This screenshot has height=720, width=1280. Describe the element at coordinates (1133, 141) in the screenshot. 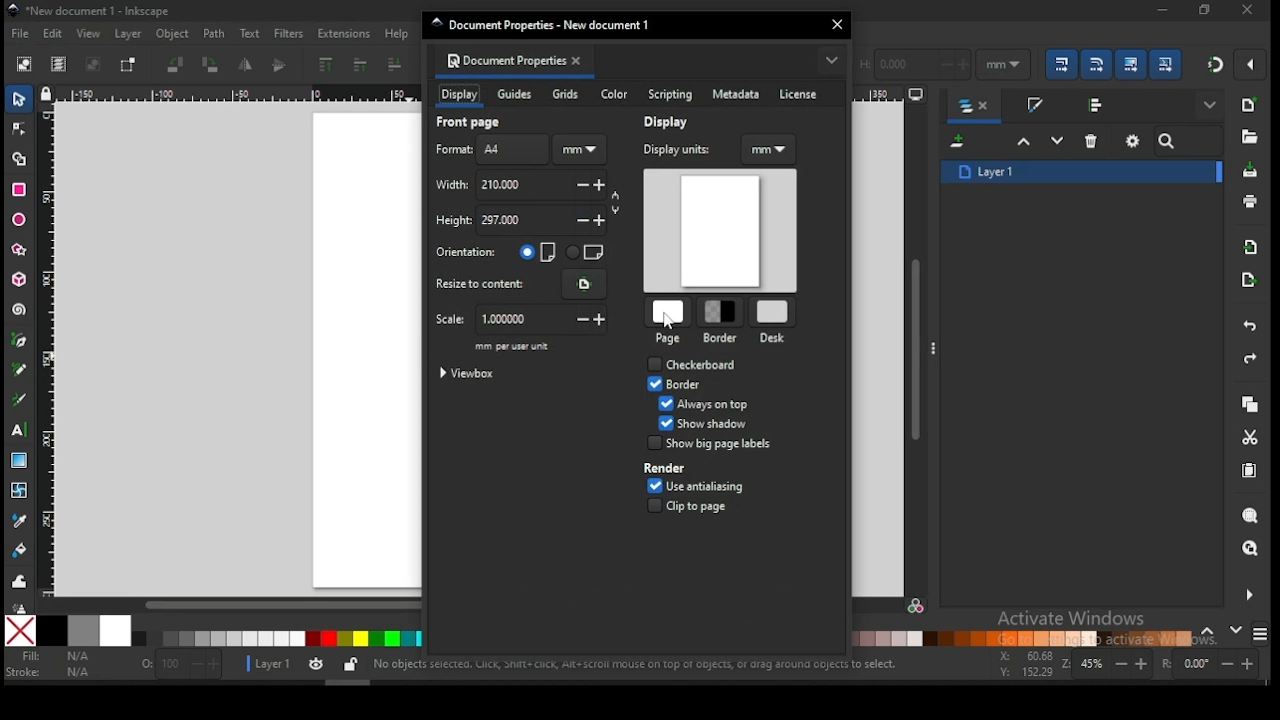

I see `layers and objects dialogue settings` at that location.